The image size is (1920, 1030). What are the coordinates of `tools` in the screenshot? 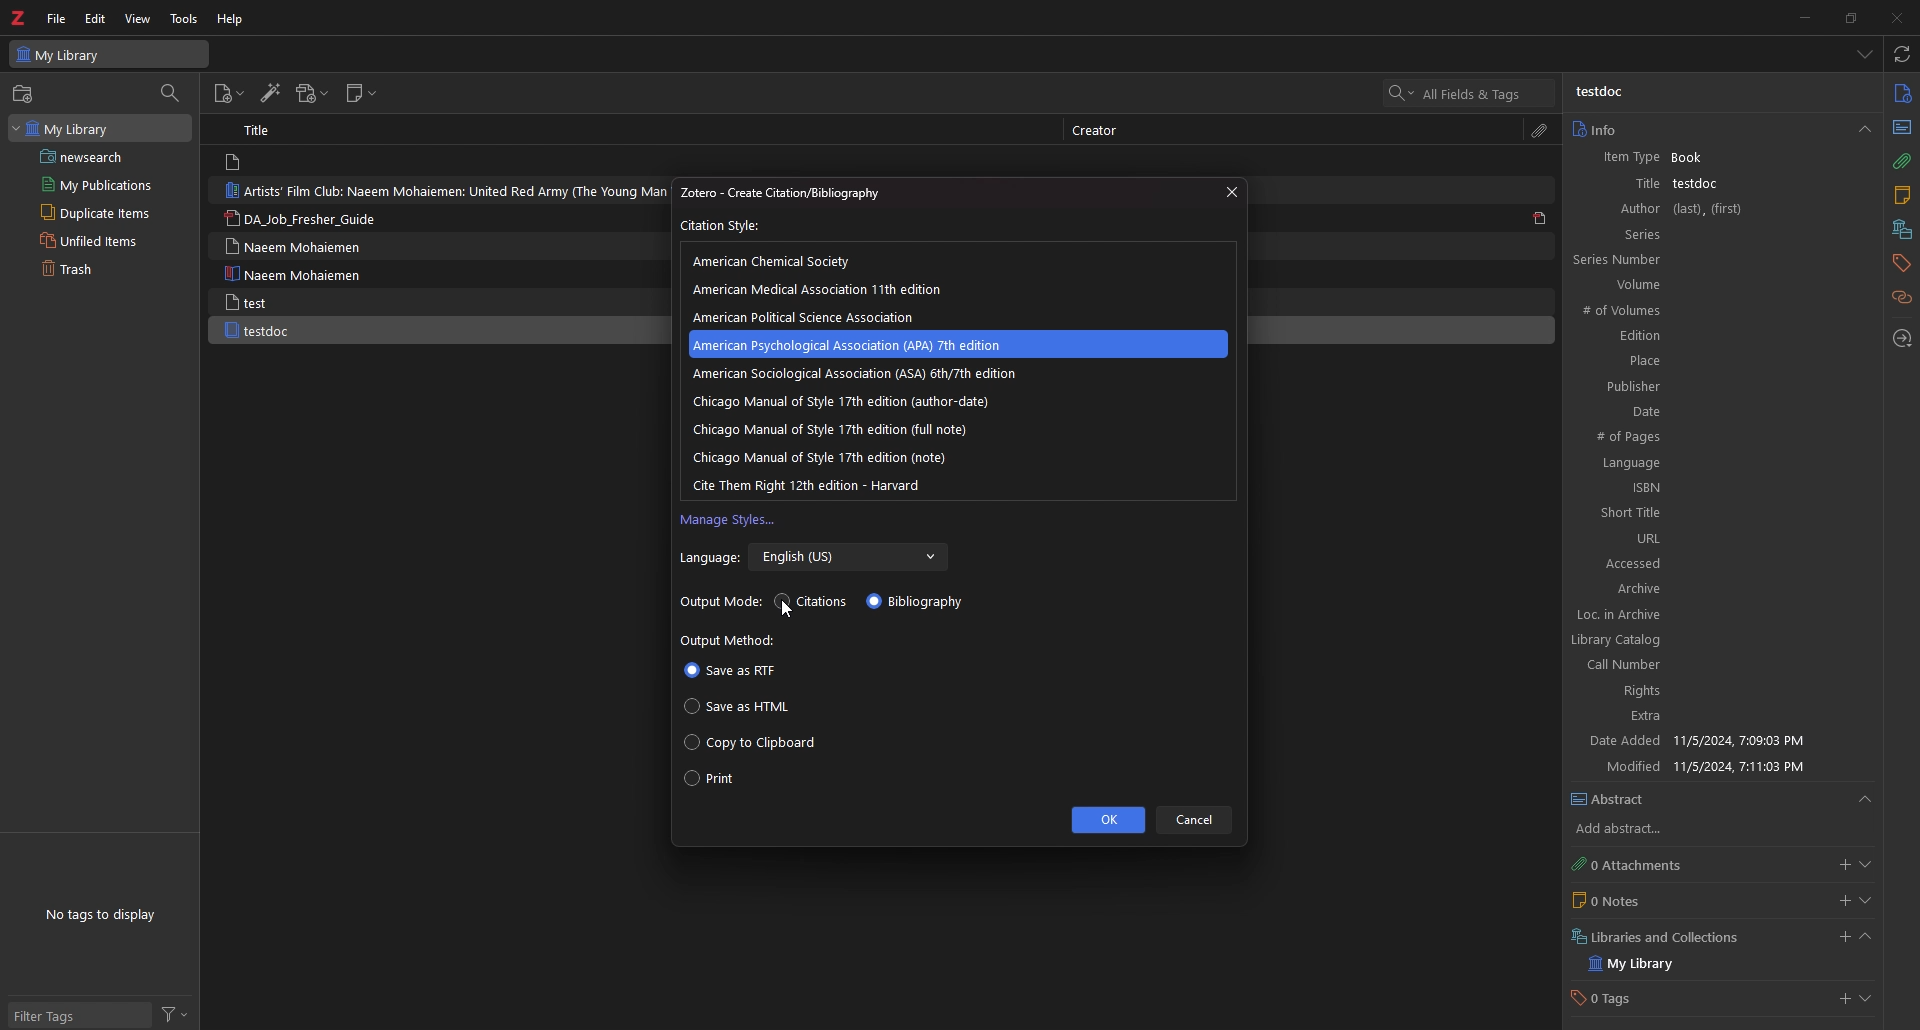 It's located at (185, 19).